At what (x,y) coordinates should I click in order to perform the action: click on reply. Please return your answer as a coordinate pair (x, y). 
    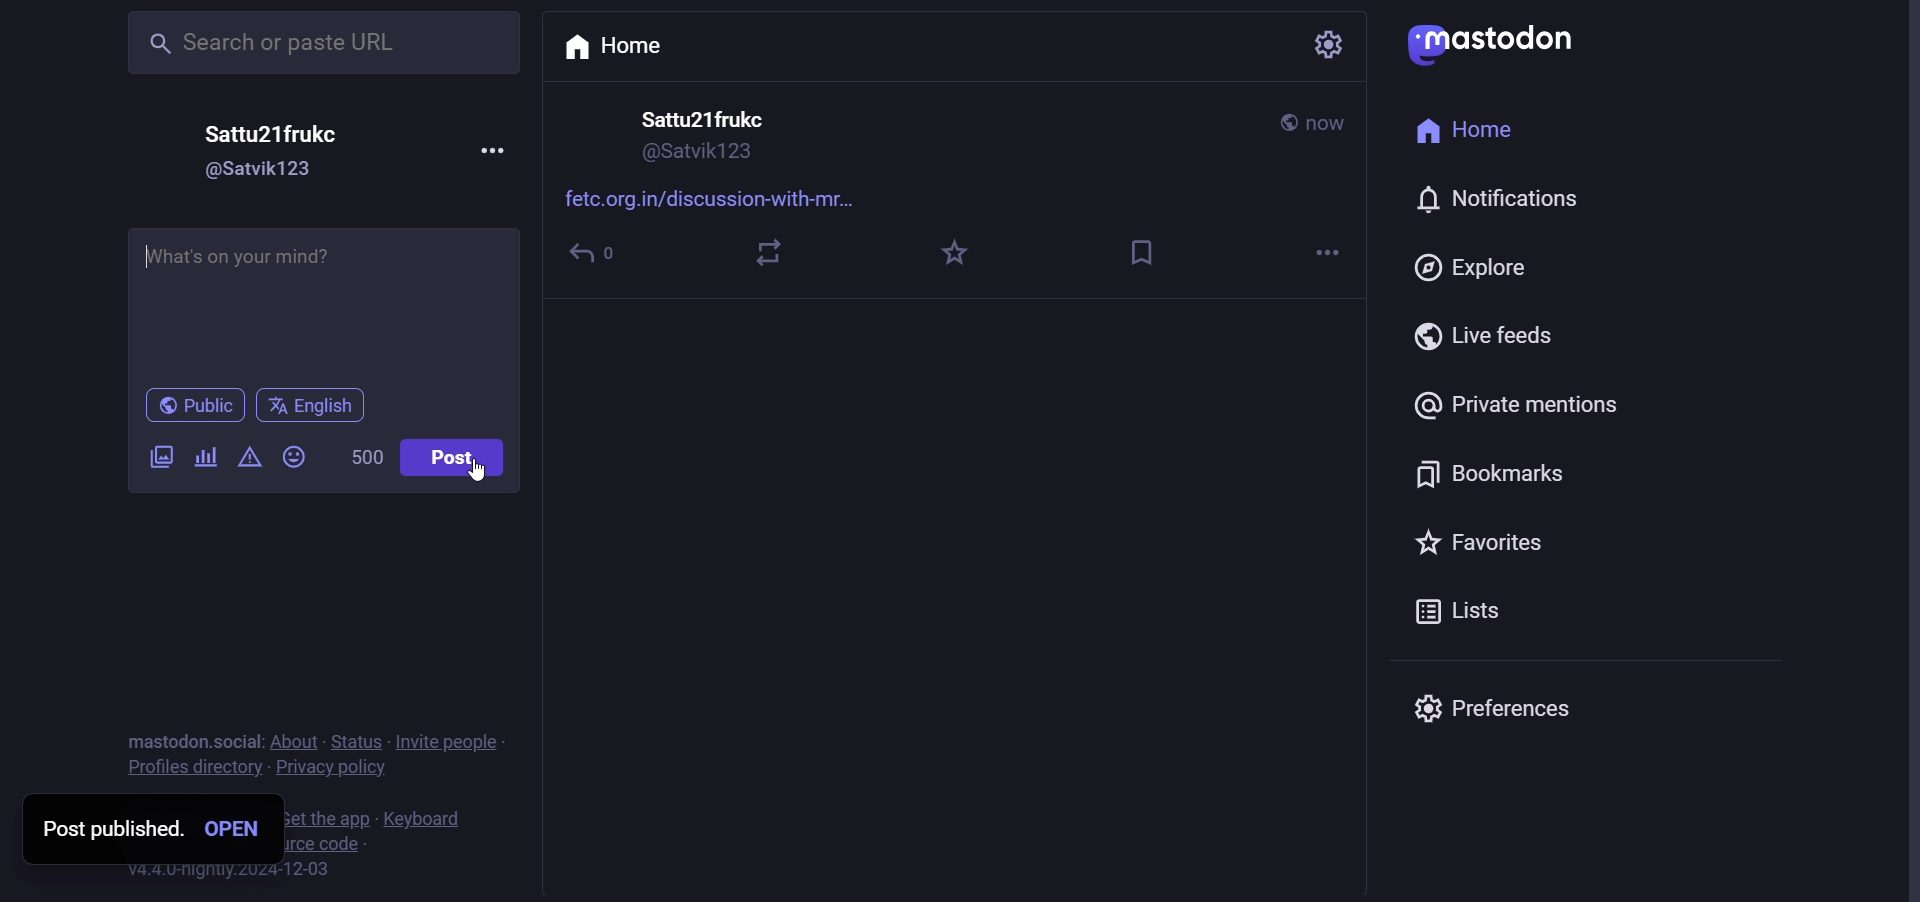
    Looking at the image, I should click on (597, 255).